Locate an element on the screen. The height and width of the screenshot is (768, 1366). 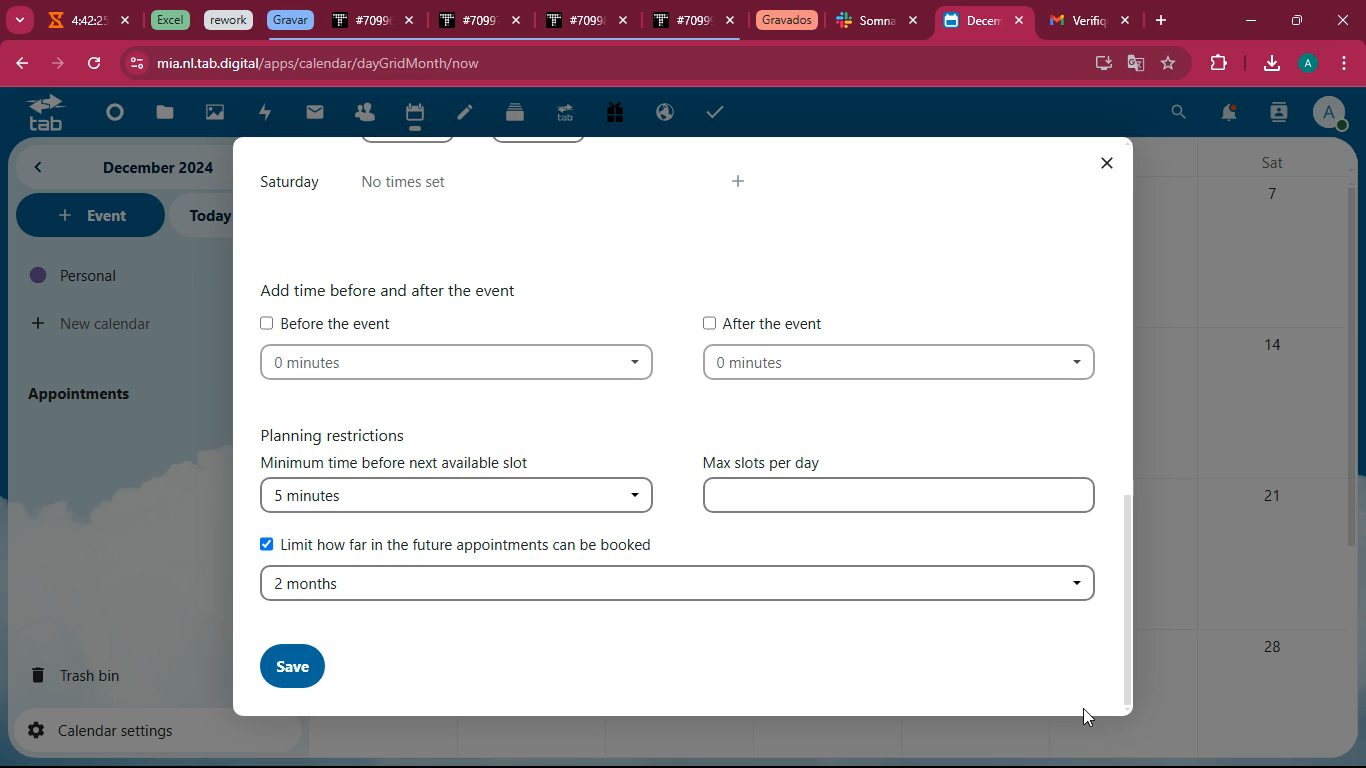
tab is located at coordinates (74, 23).